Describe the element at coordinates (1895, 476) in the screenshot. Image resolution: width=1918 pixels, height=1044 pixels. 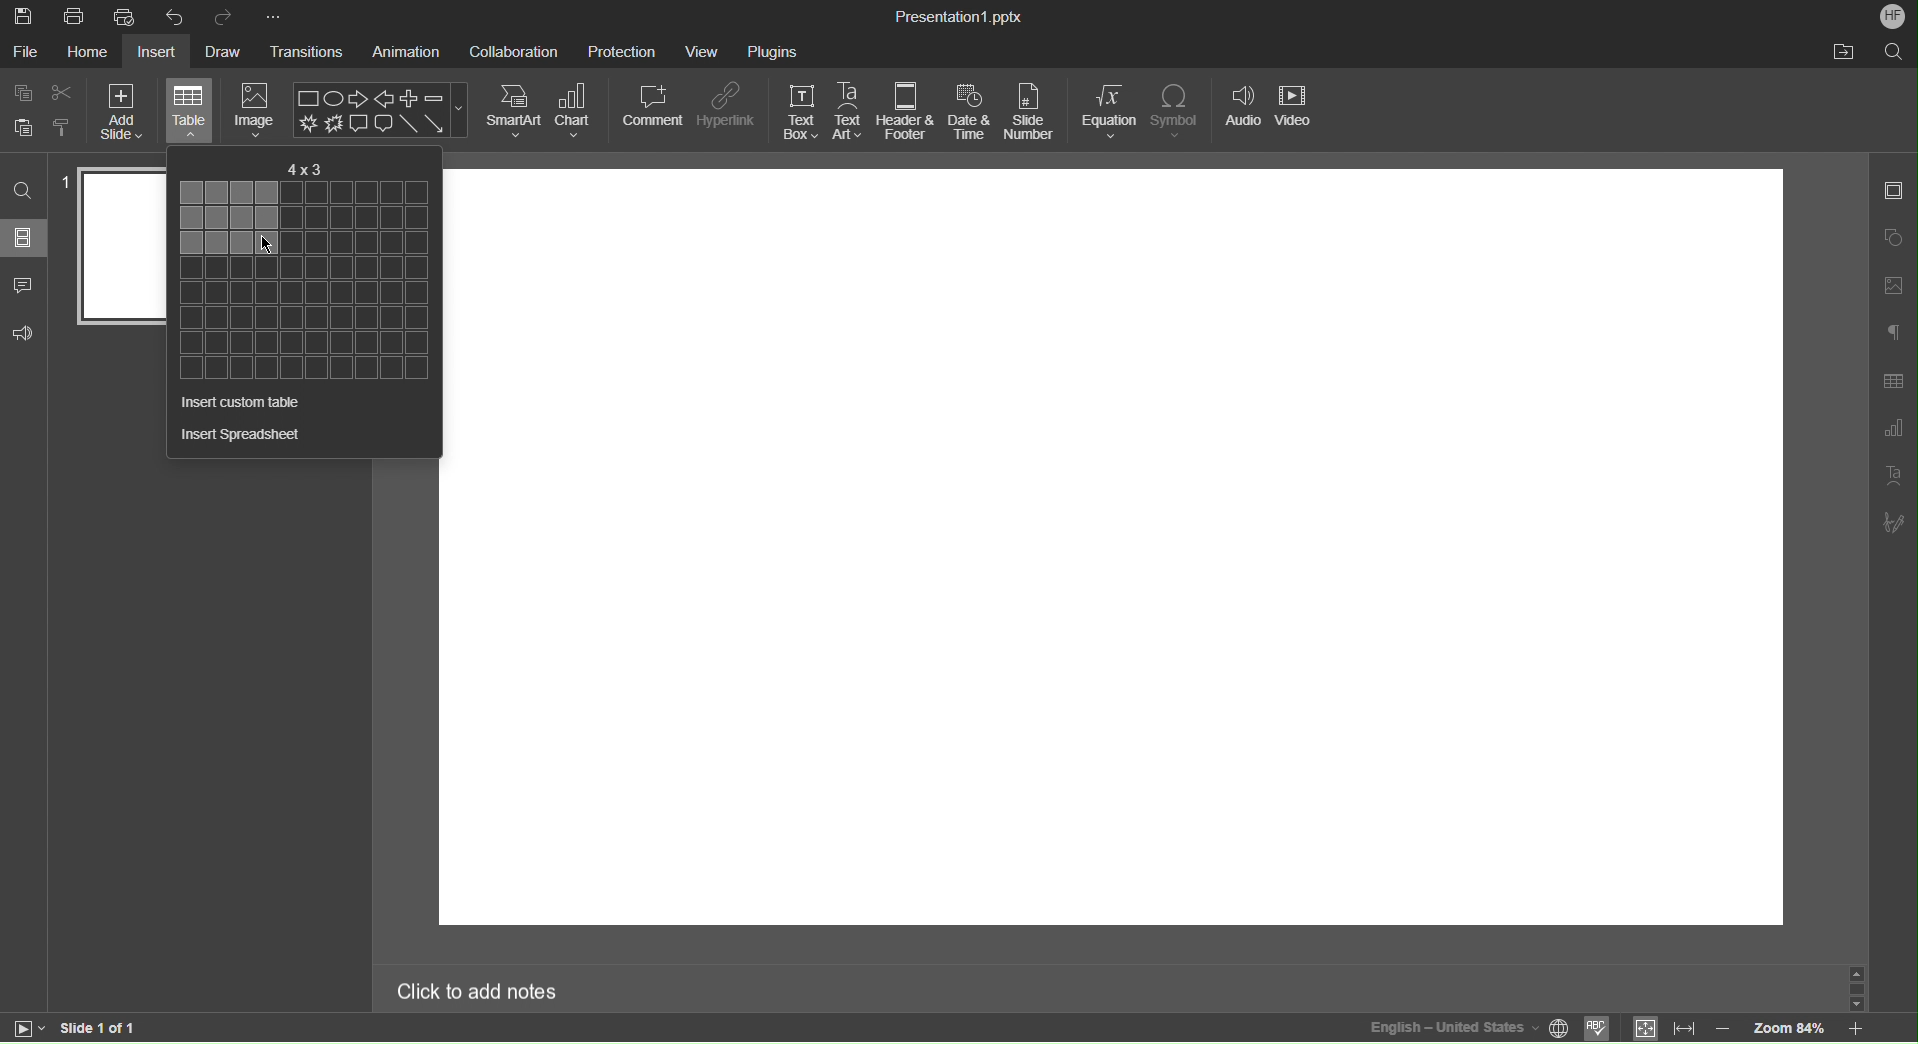
I see `Text Art` at that location.